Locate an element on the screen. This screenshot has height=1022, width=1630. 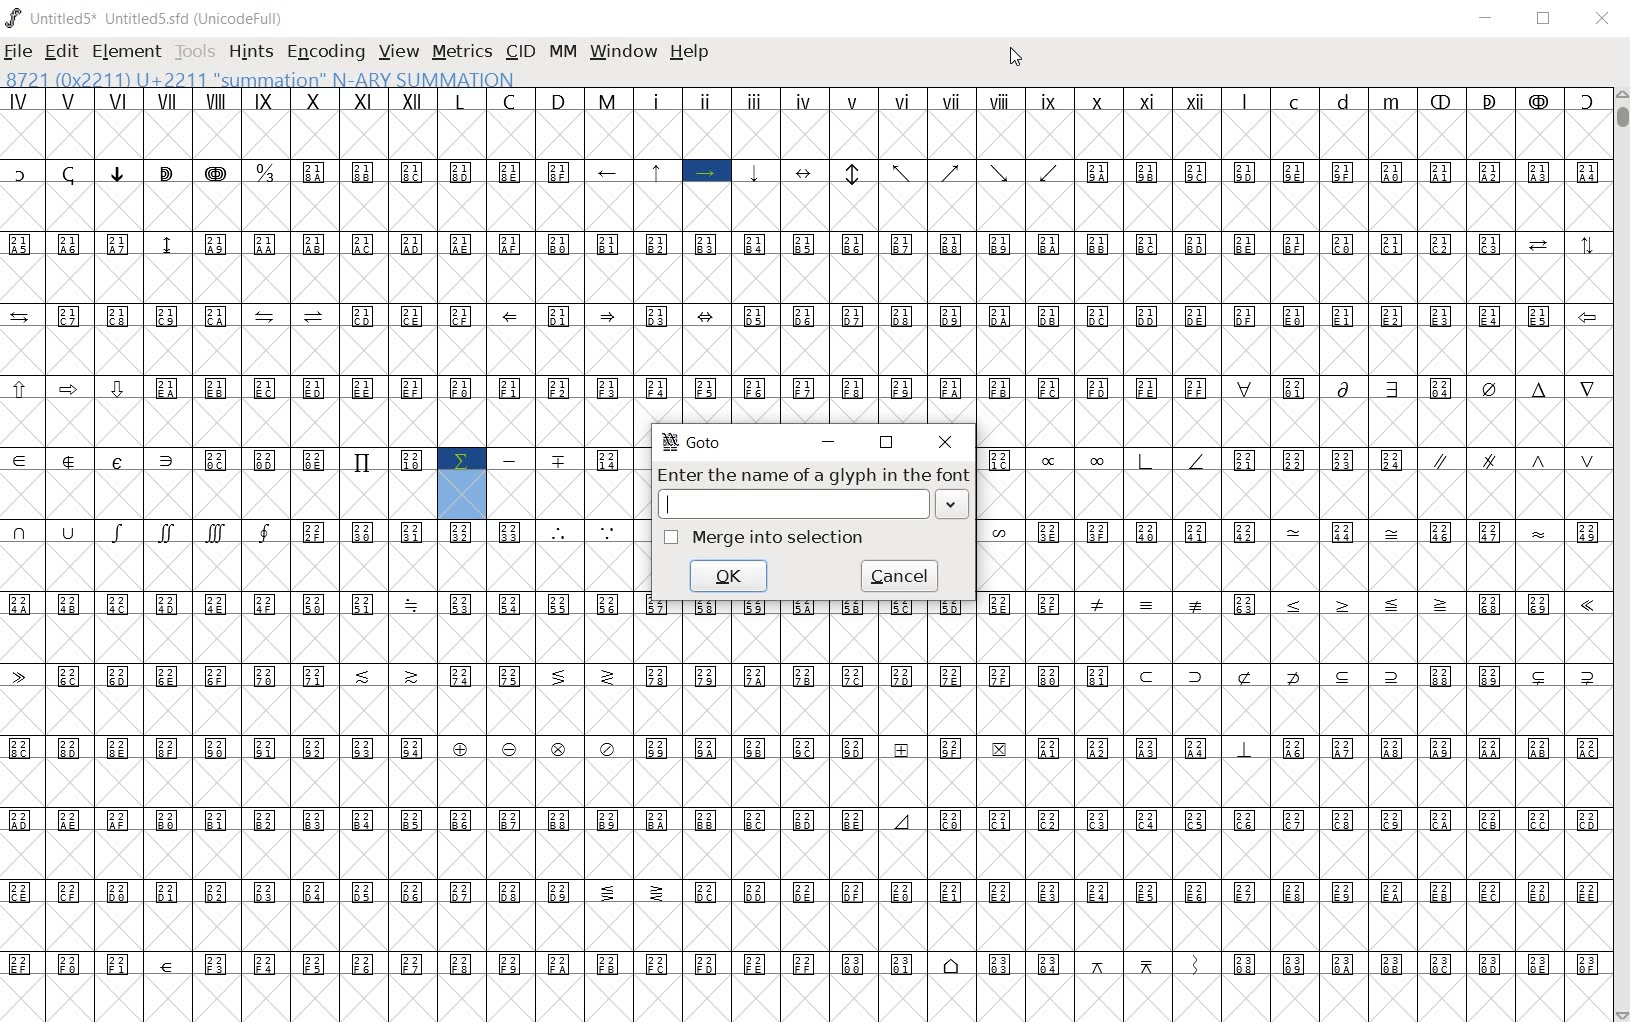
empty cells is located at coordinates (1291, 423).